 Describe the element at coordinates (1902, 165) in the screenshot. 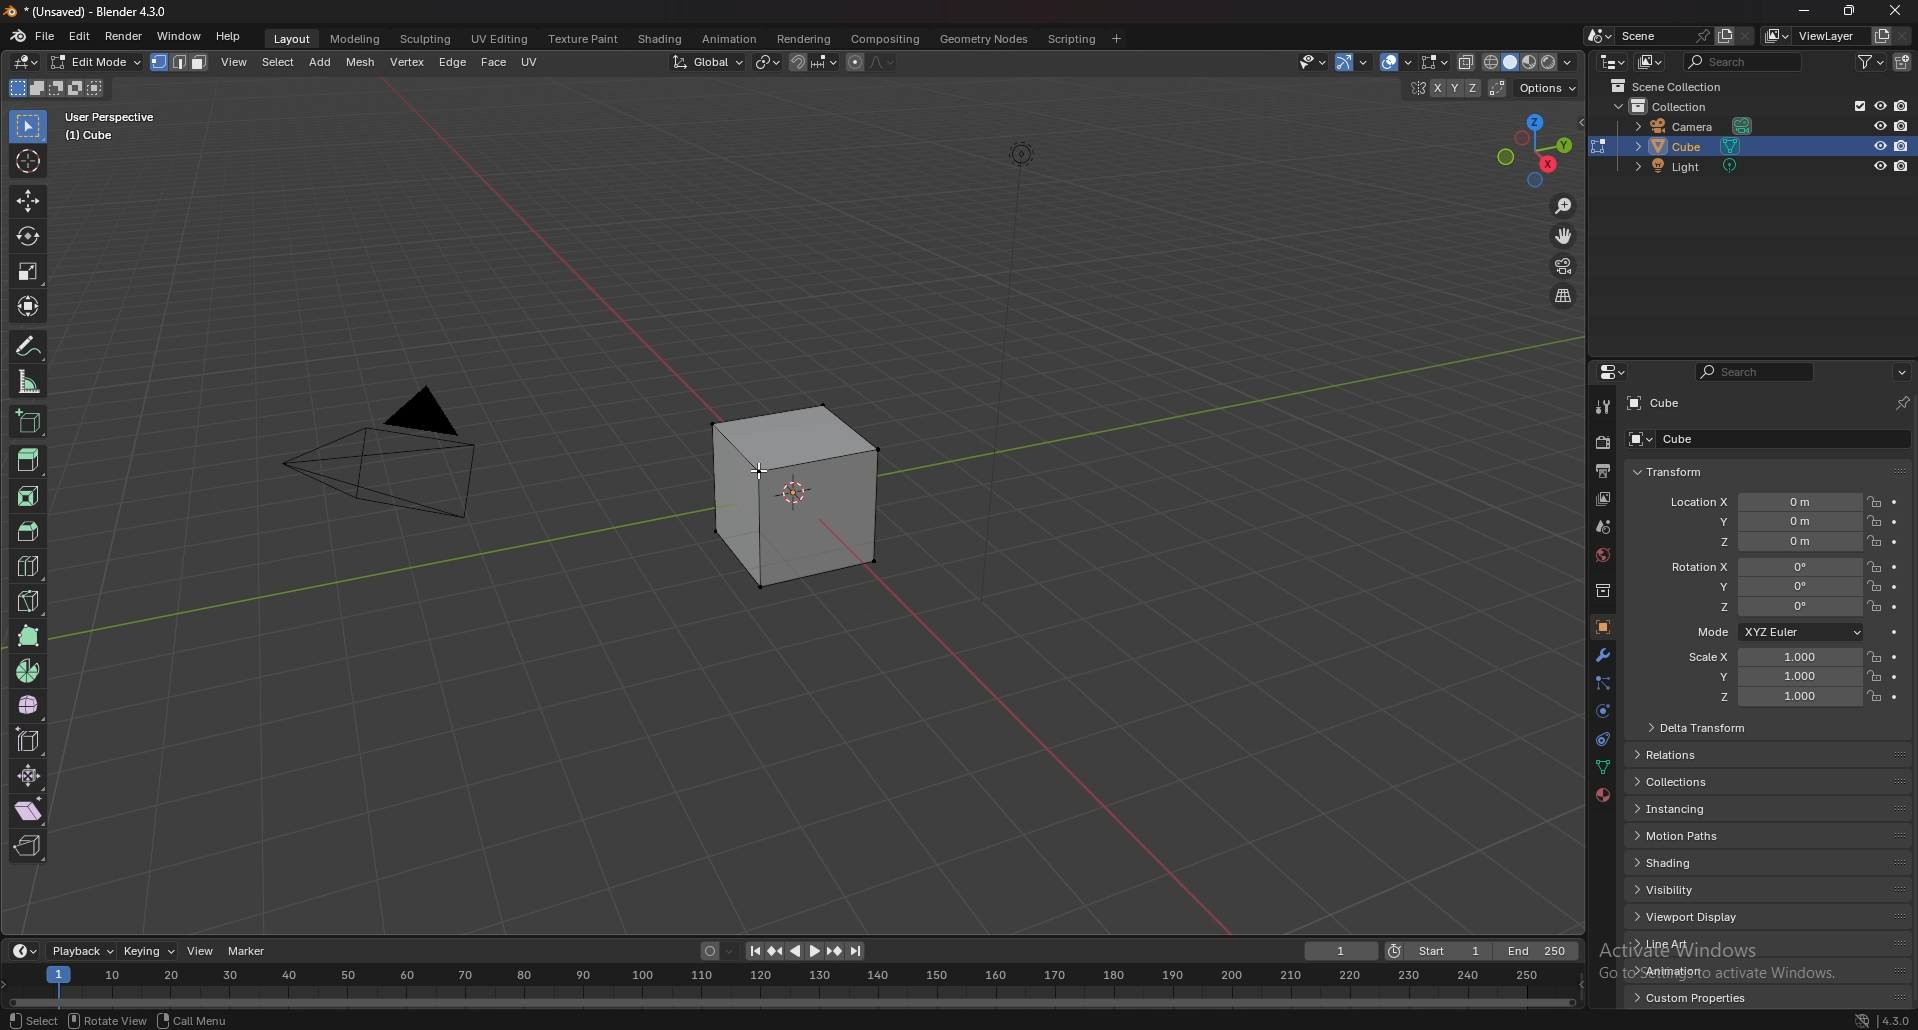

I see `disable in renders` at that location.